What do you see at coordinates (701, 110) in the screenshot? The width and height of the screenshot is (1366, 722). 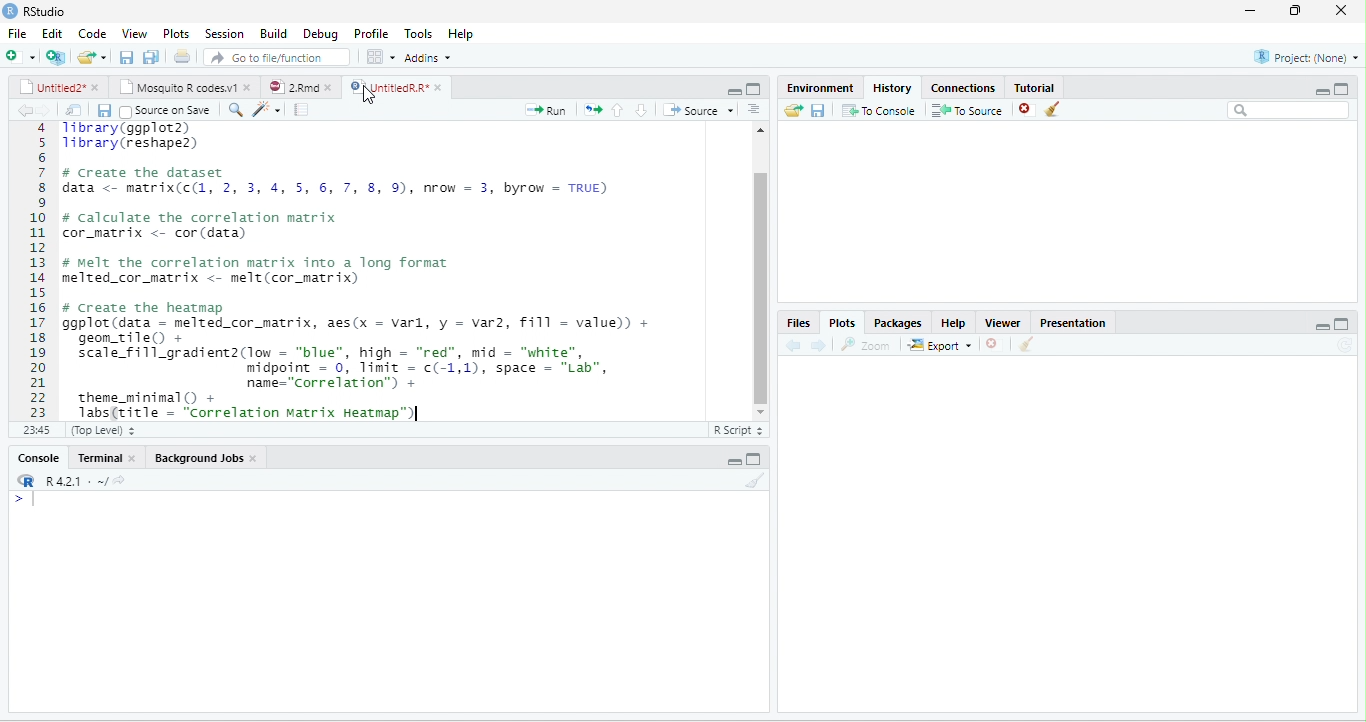 I see `source` at bounding box center [701, 110].